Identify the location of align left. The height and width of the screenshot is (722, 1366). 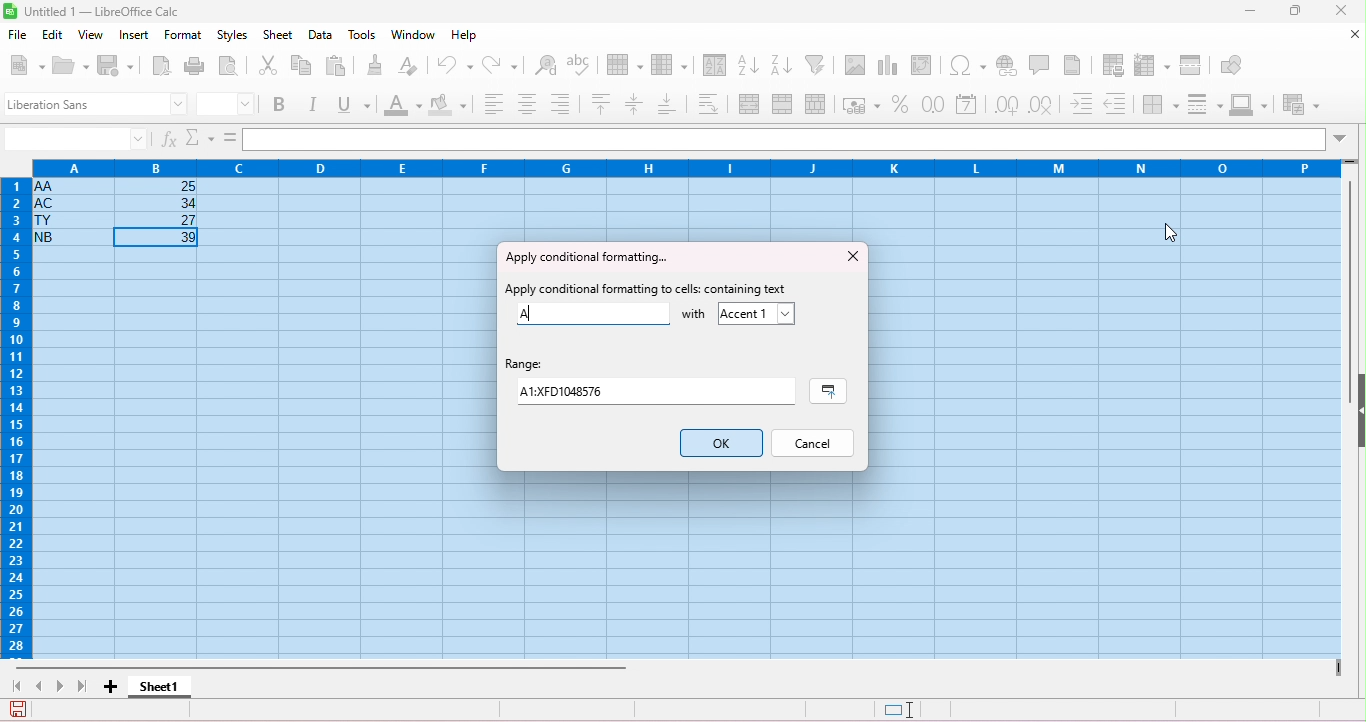
(494, 106).